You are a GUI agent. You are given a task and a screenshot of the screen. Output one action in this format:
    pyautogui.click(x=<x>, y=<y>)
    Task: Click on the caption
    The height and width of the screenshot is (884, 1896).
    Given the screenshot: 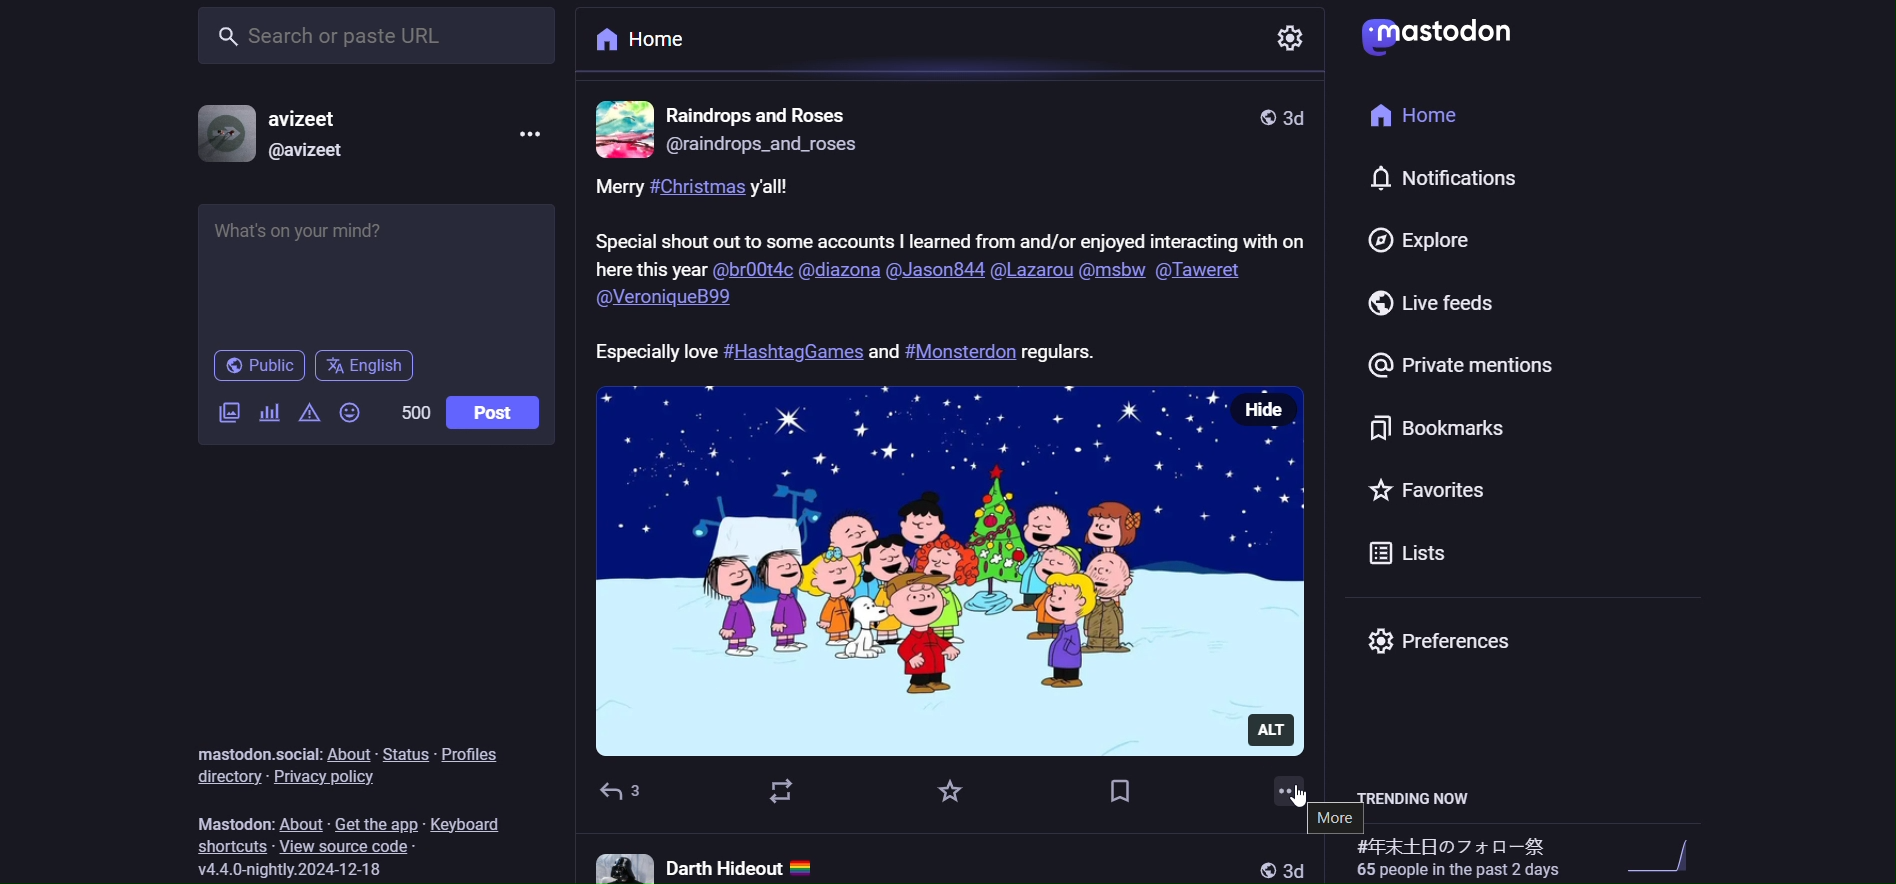 What is the action you would take?
    pyautogui.click(x=953, y=274)
    